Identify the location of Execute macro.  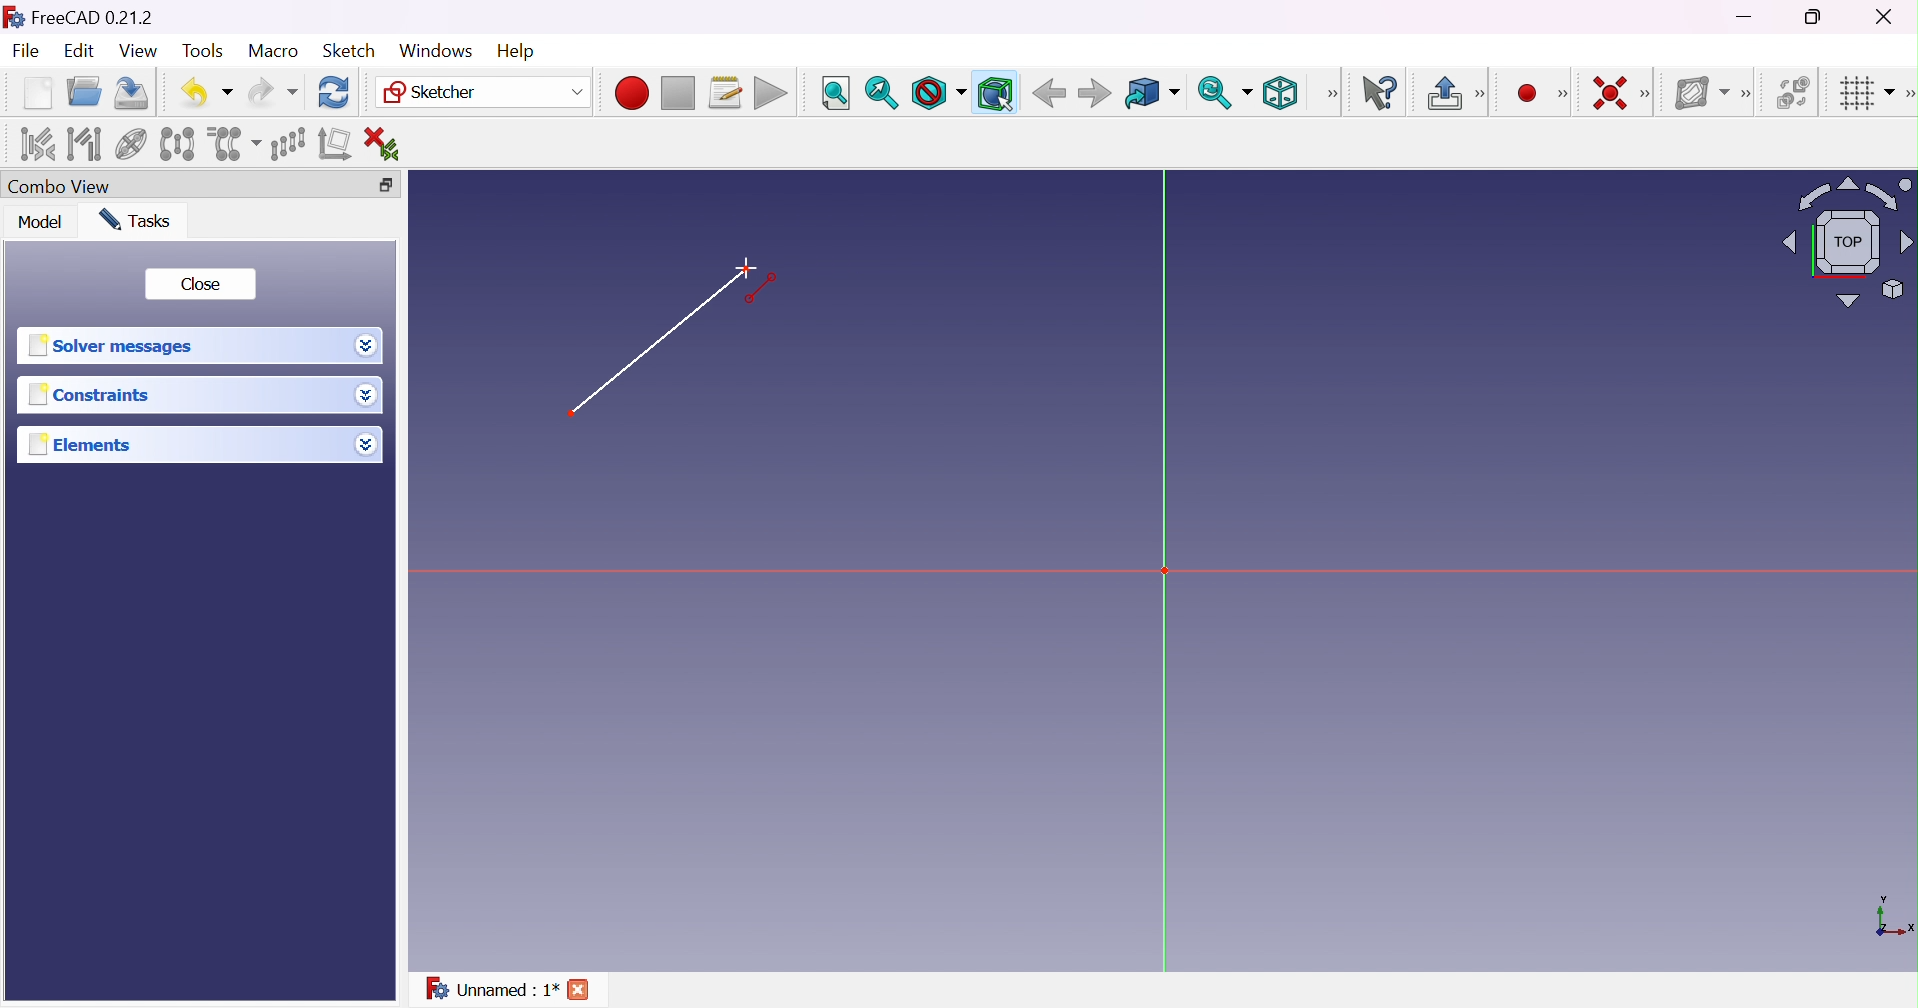
(771, 93).